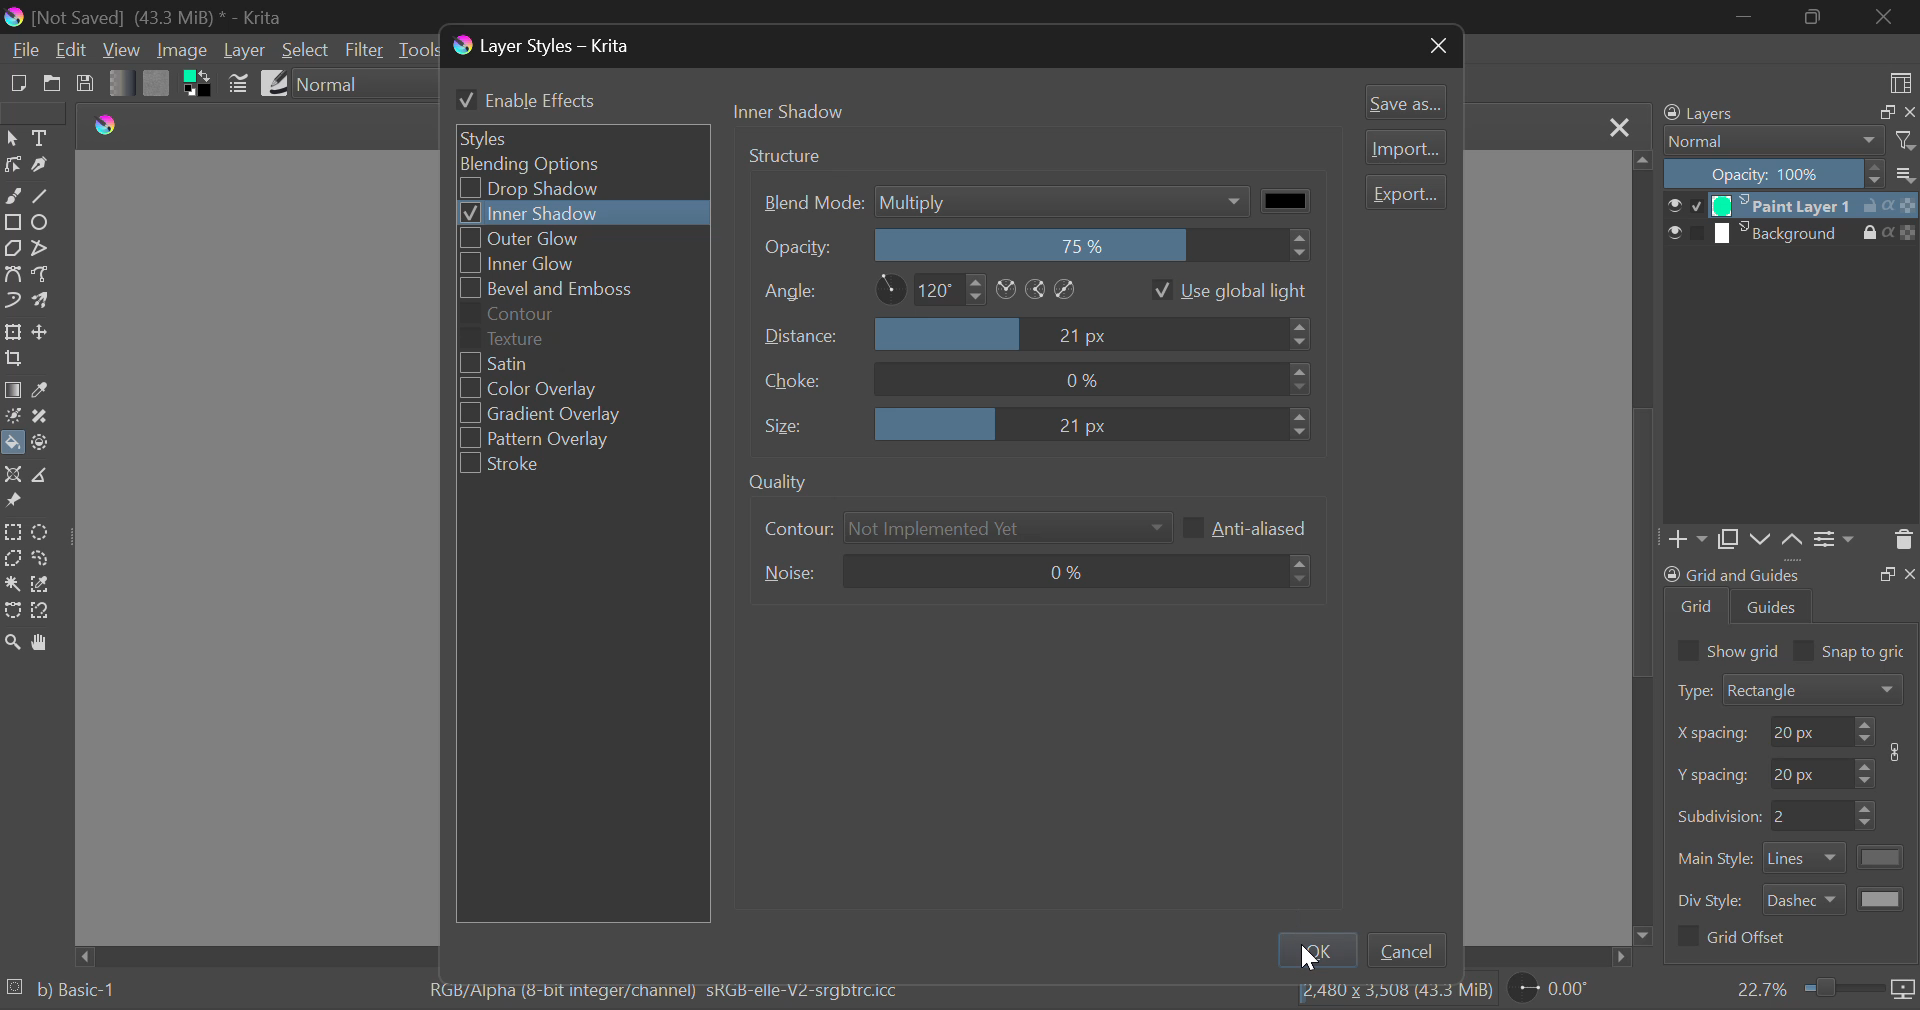  I want to click on logo, so click(106, 129).